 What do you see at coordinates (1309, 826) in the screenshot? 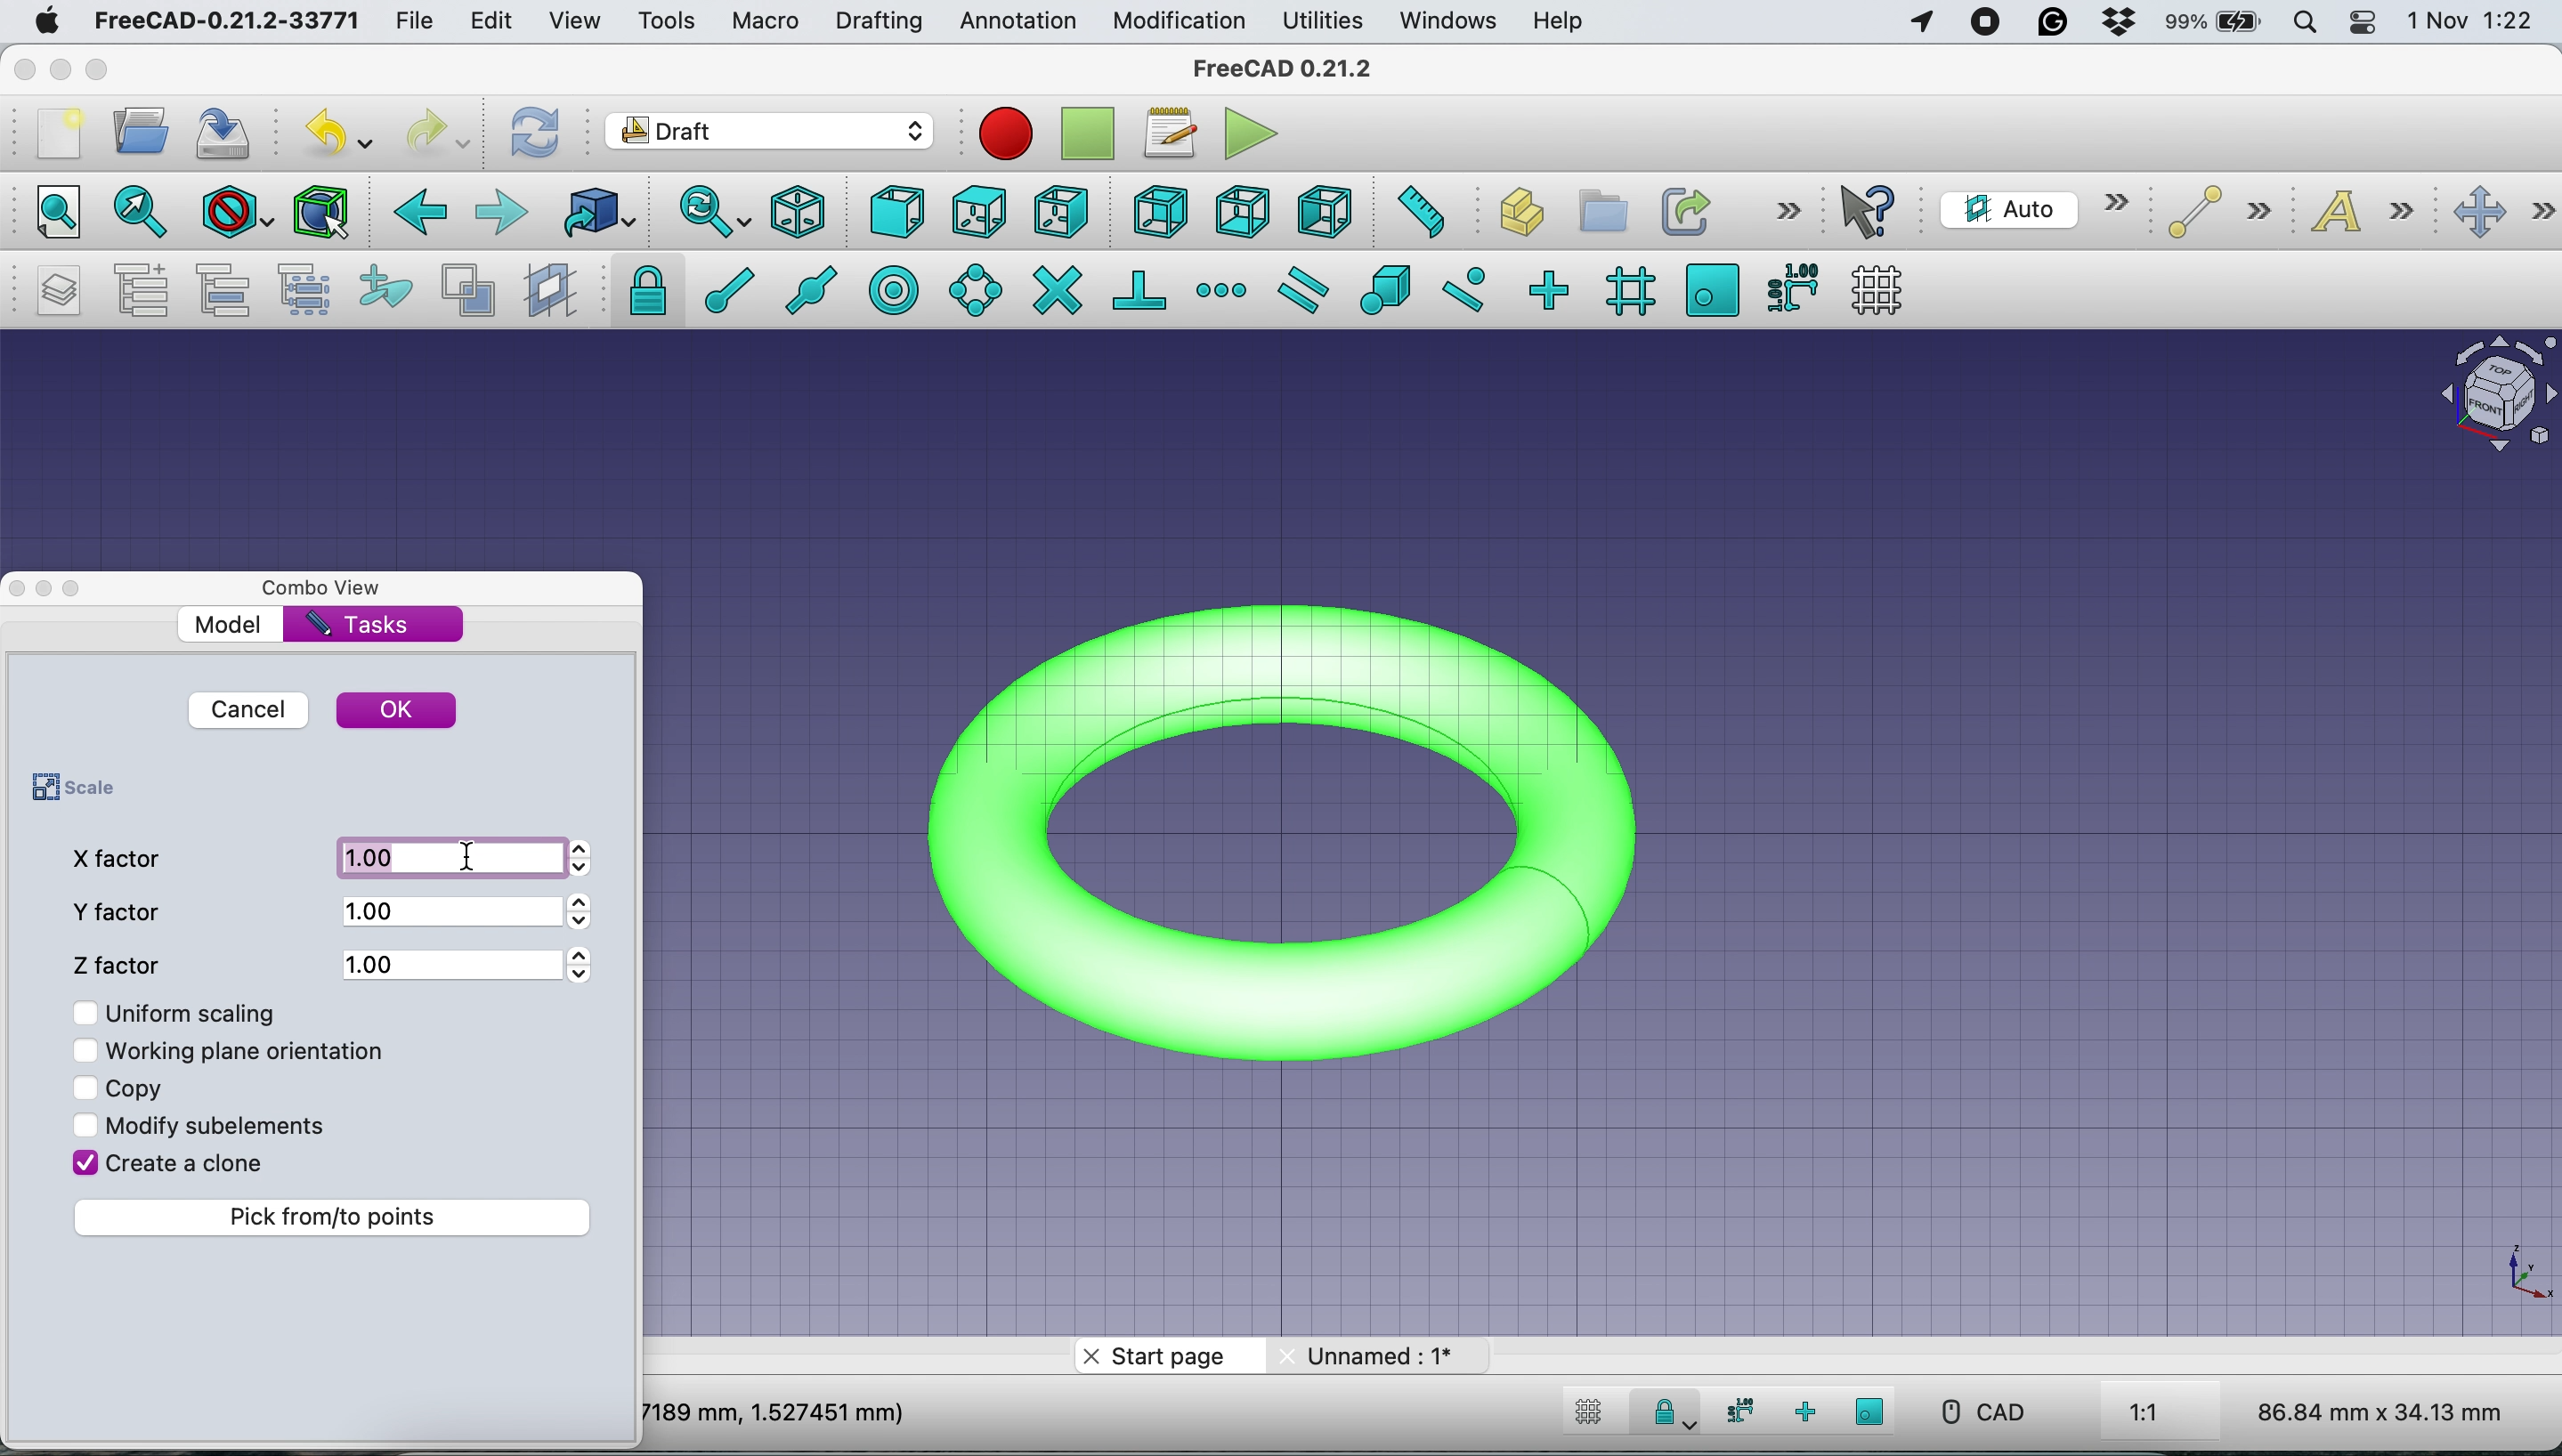
I see `torus` at bounding box center [1309, 826].